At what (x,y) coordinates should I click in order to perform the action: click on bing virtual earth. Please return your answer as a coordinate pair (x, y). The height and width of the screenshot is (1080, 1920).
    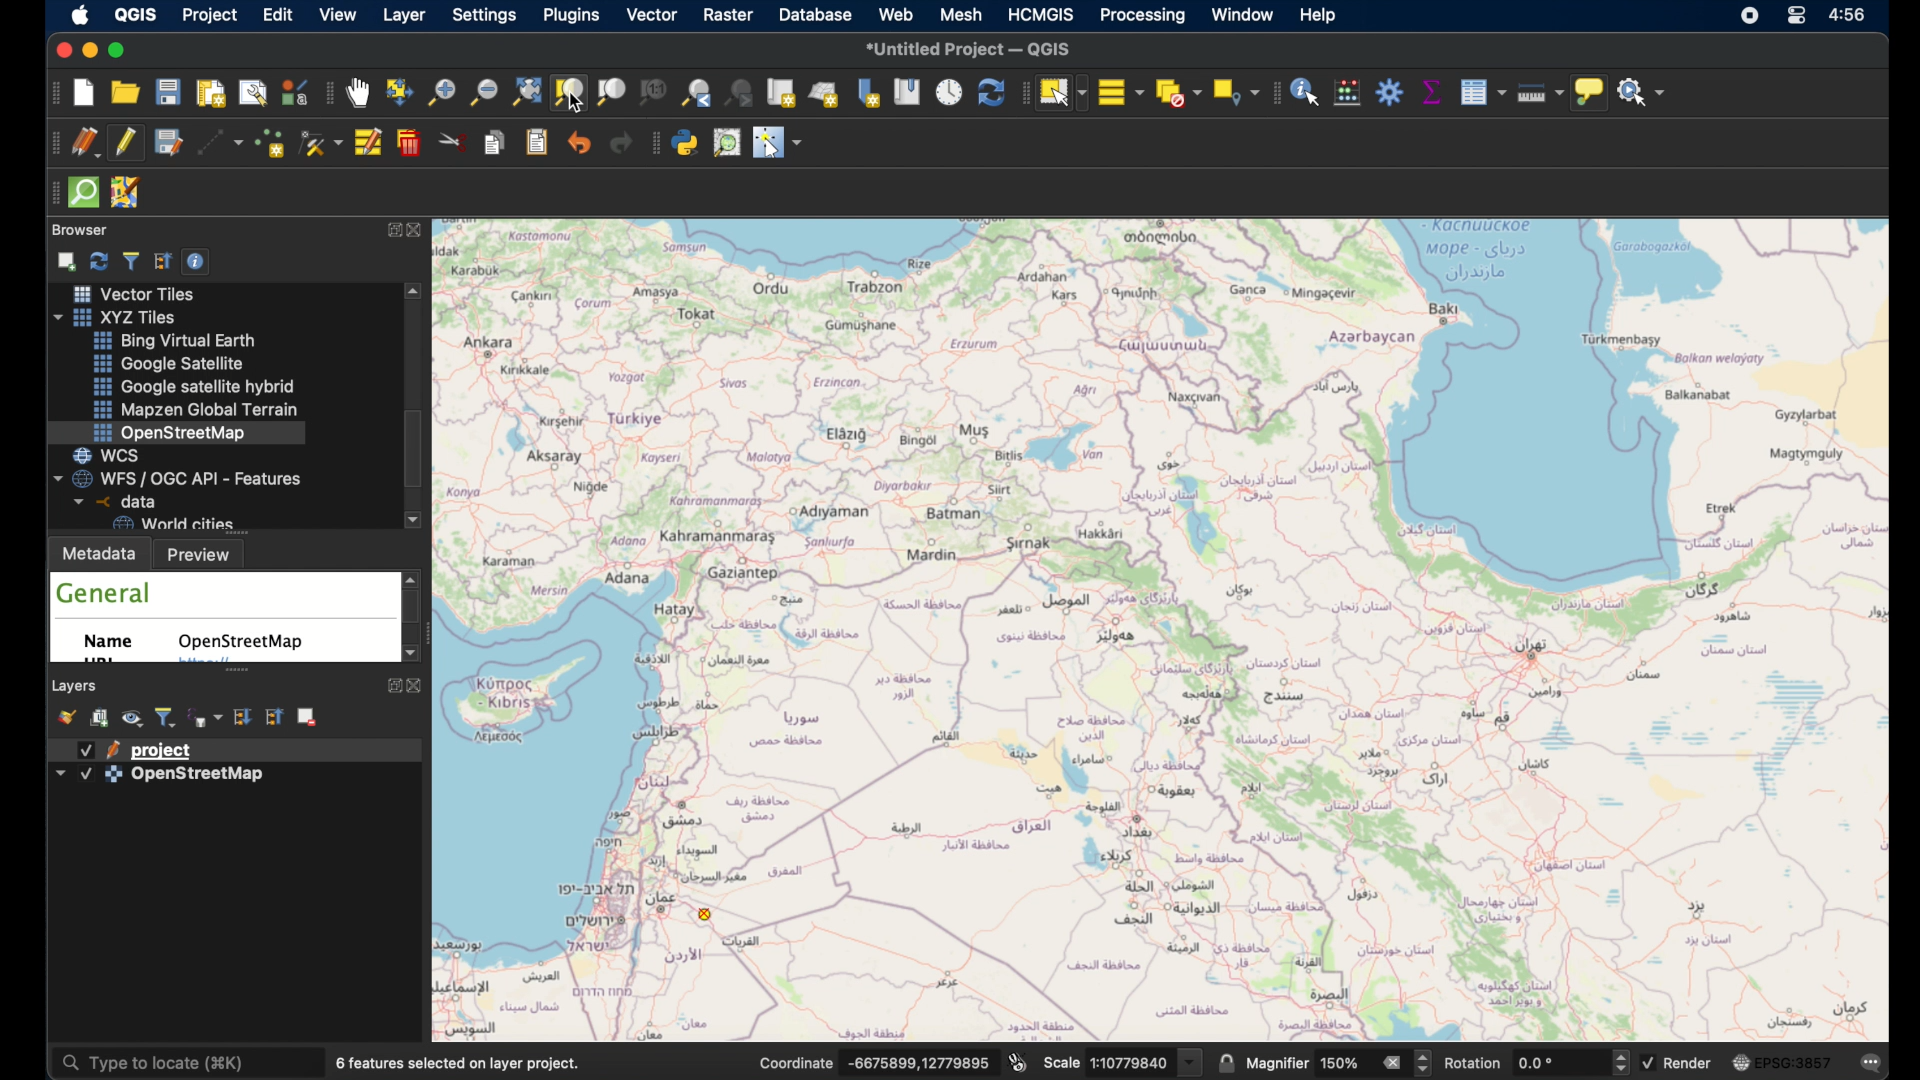
    Looking at the image, I should click on (179, 341).